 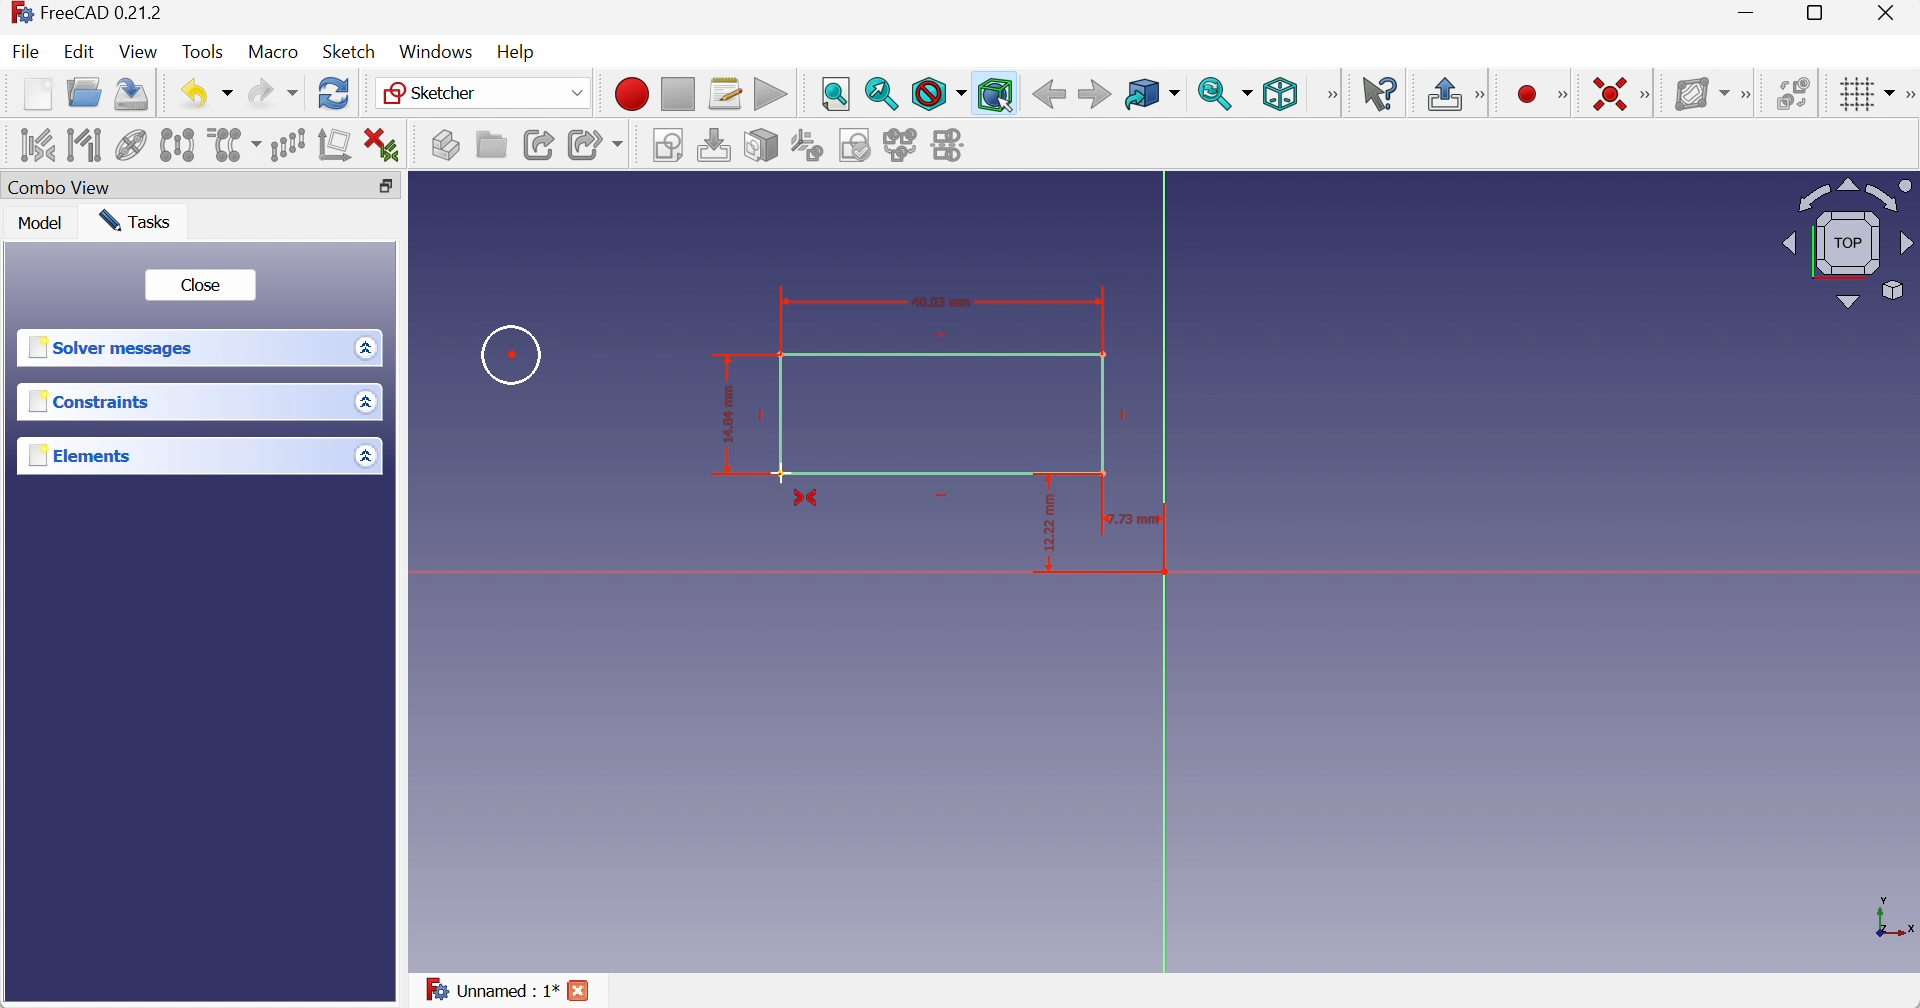 What do you see at coordinates (857, 145) in the screenshot?
I see `Validate sketch` at bounding box center [857, 145].